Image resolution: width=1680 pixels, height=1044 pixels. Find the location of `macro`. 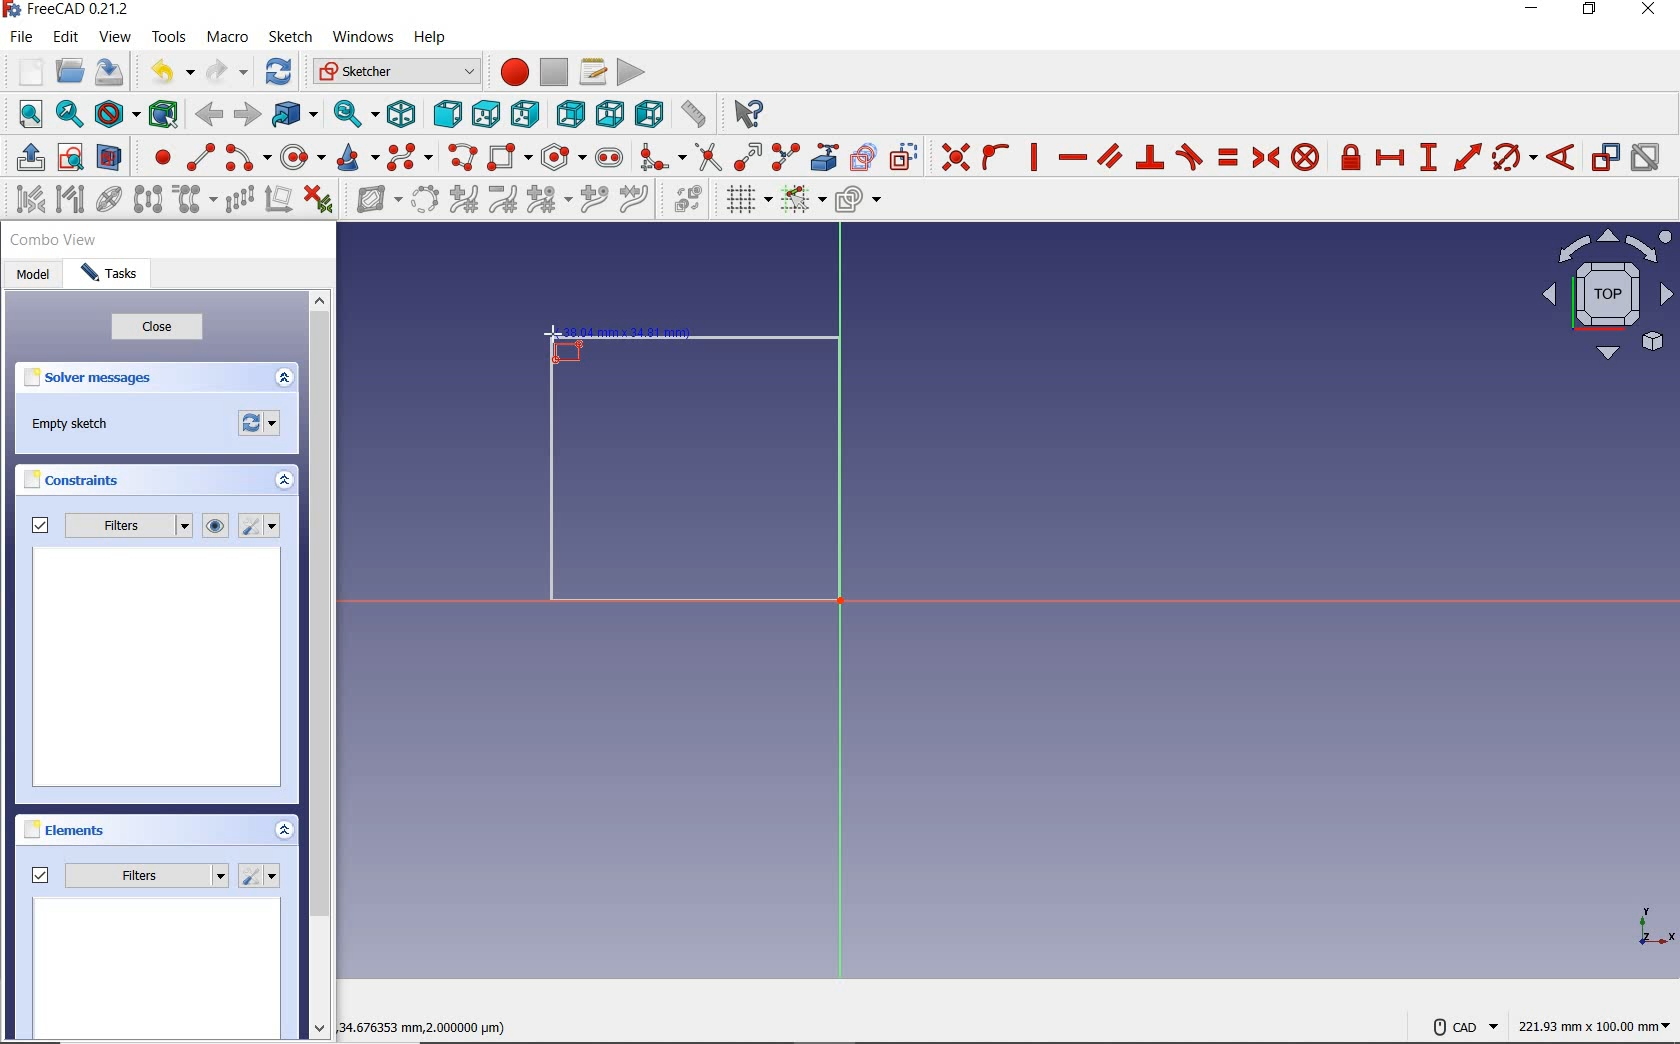

macro is located at coordinates (227, 38).